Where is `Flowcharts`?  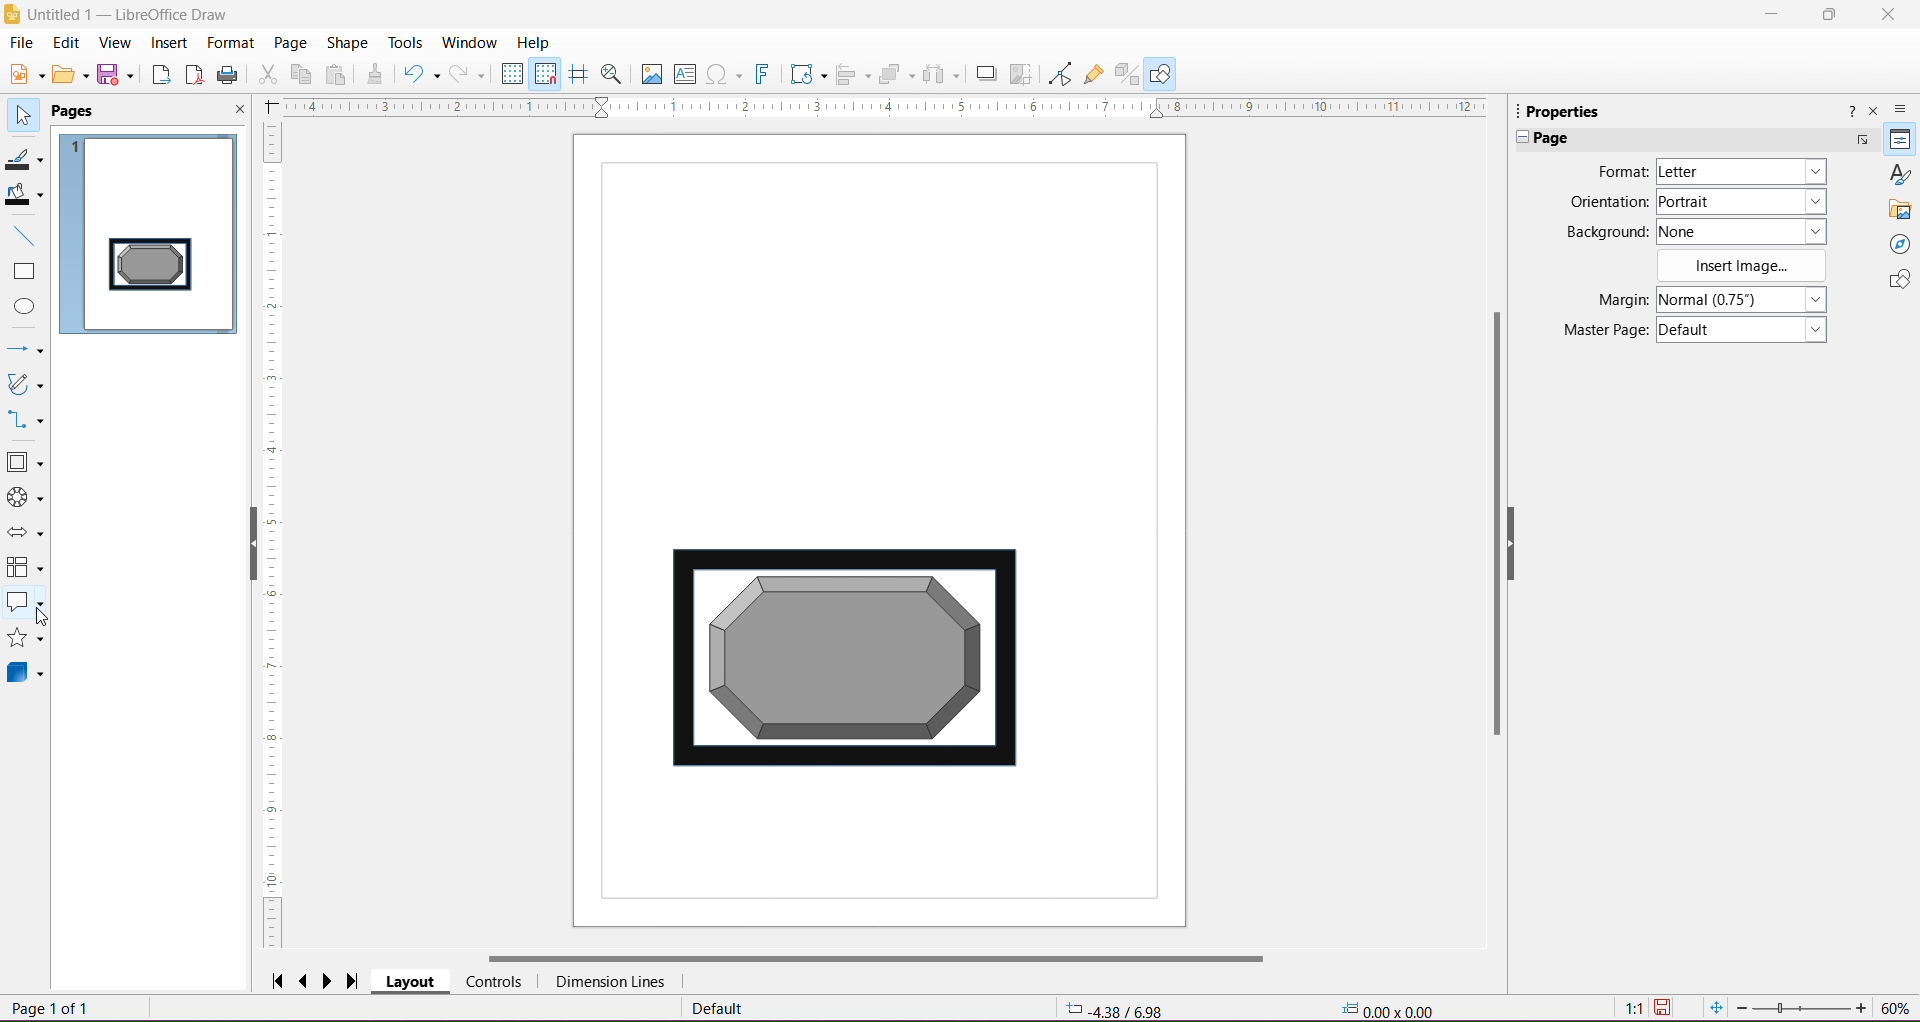
Flowcharts is located at coordinates (25, 569).